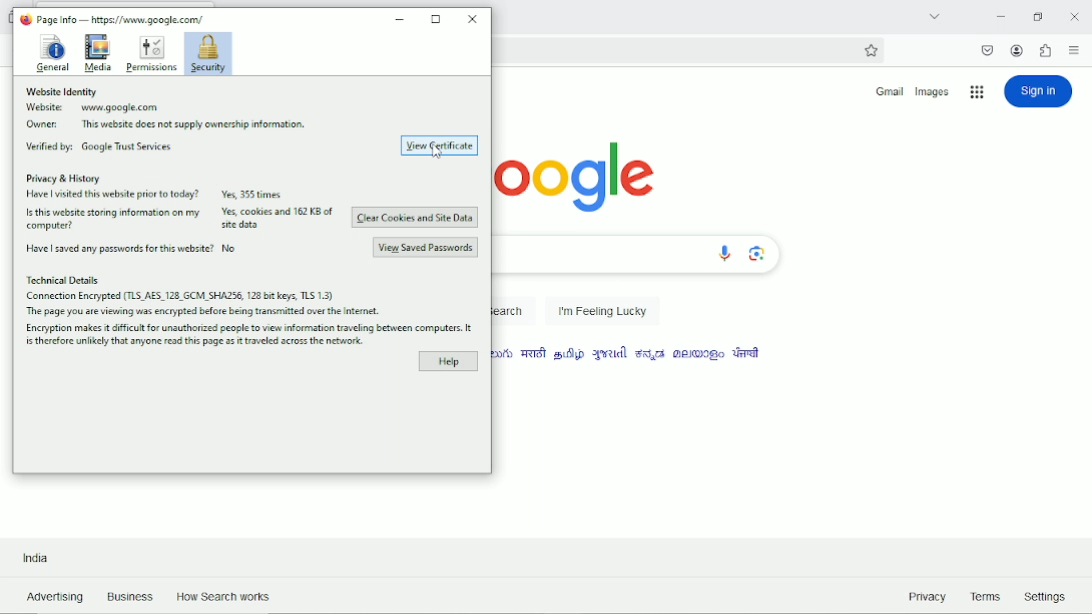 The width and height of the screenshot is (1092, 614). I want to click on Maximize, so click(437, 18).